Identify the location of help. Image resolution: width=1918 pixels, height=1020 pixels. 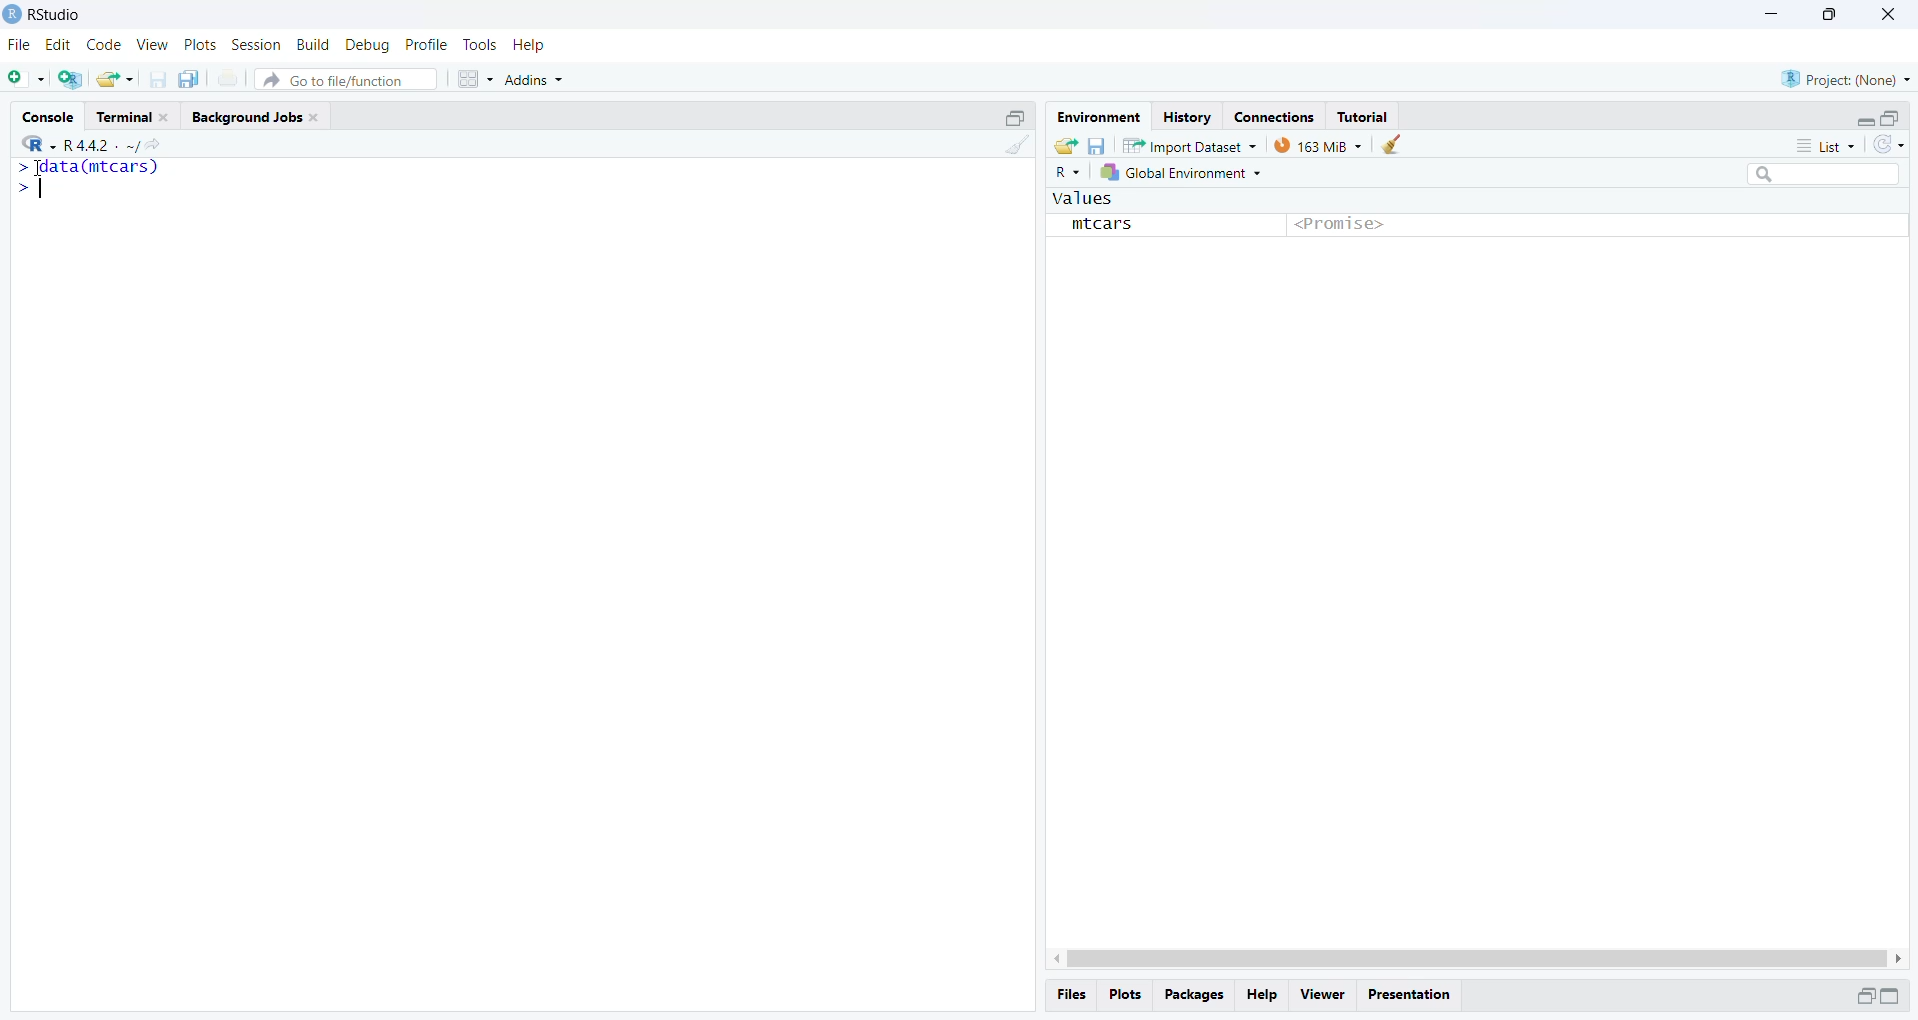
(529, 45).